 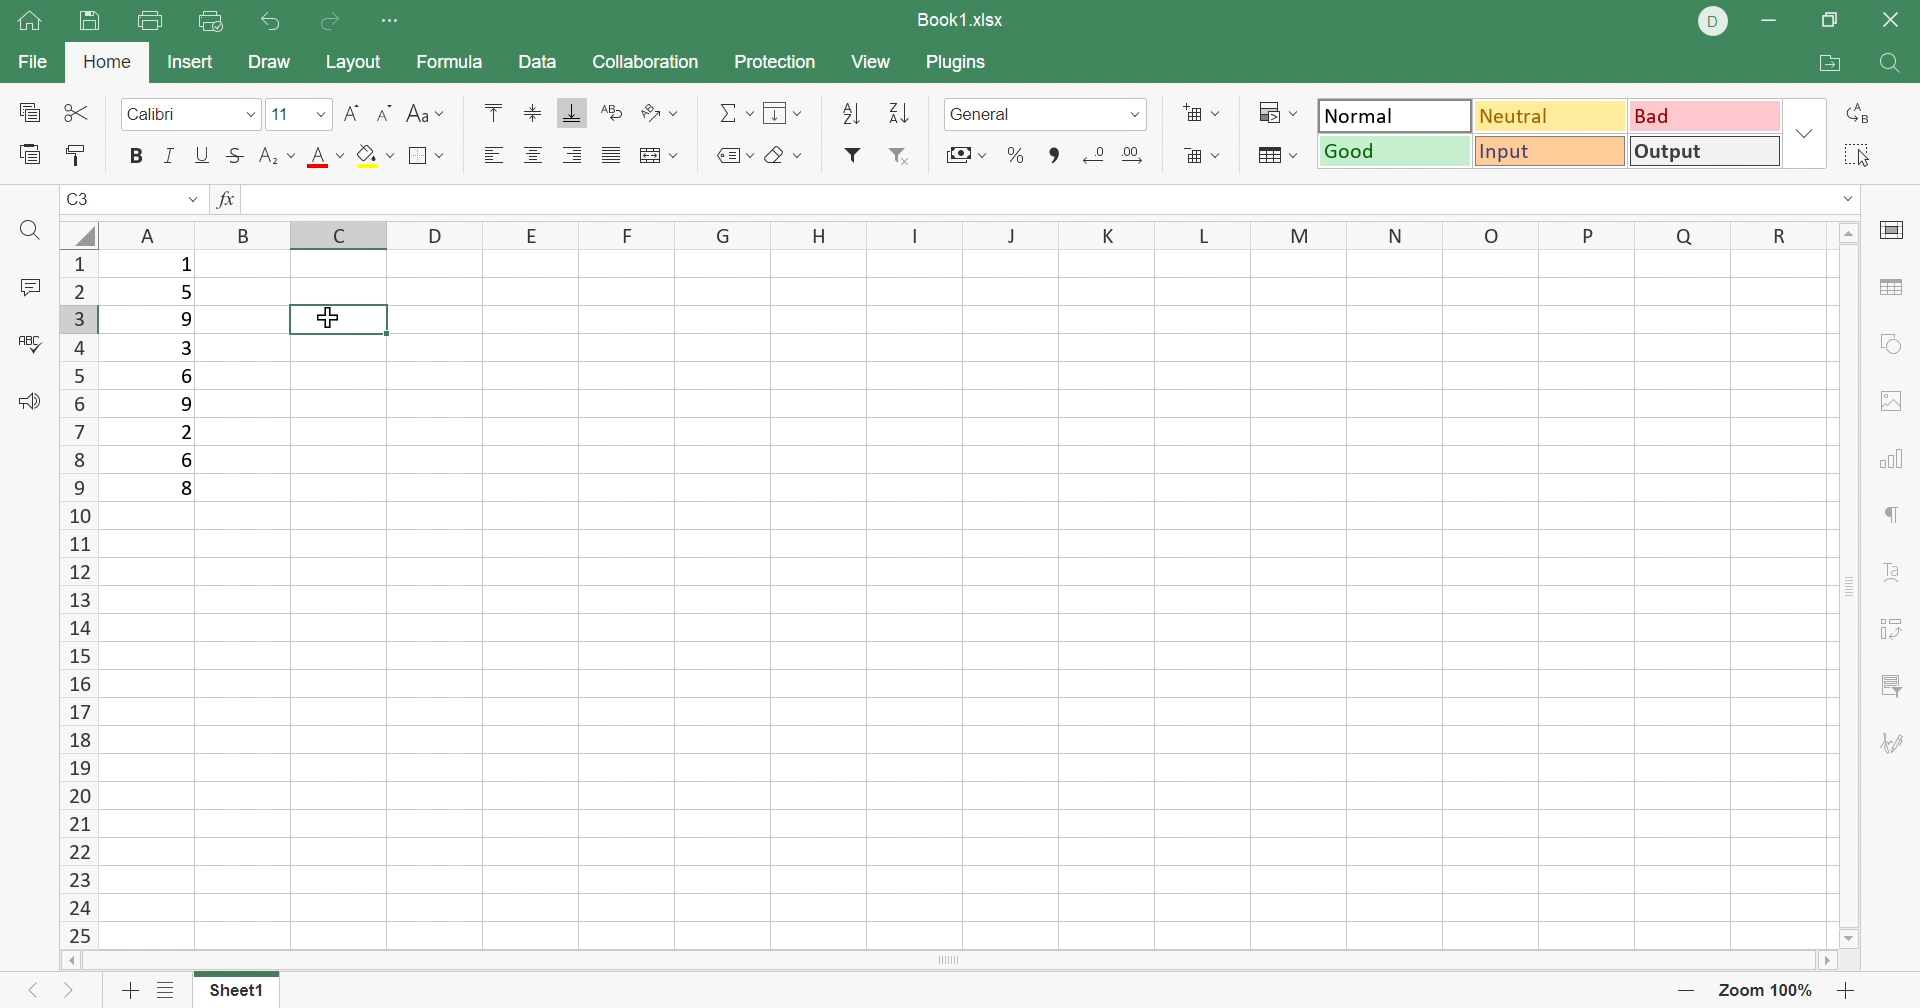 What do you see at coordinates (1805, 134) in the screenshot?
I see `Drop Down` at bounding box center [1805, 134].